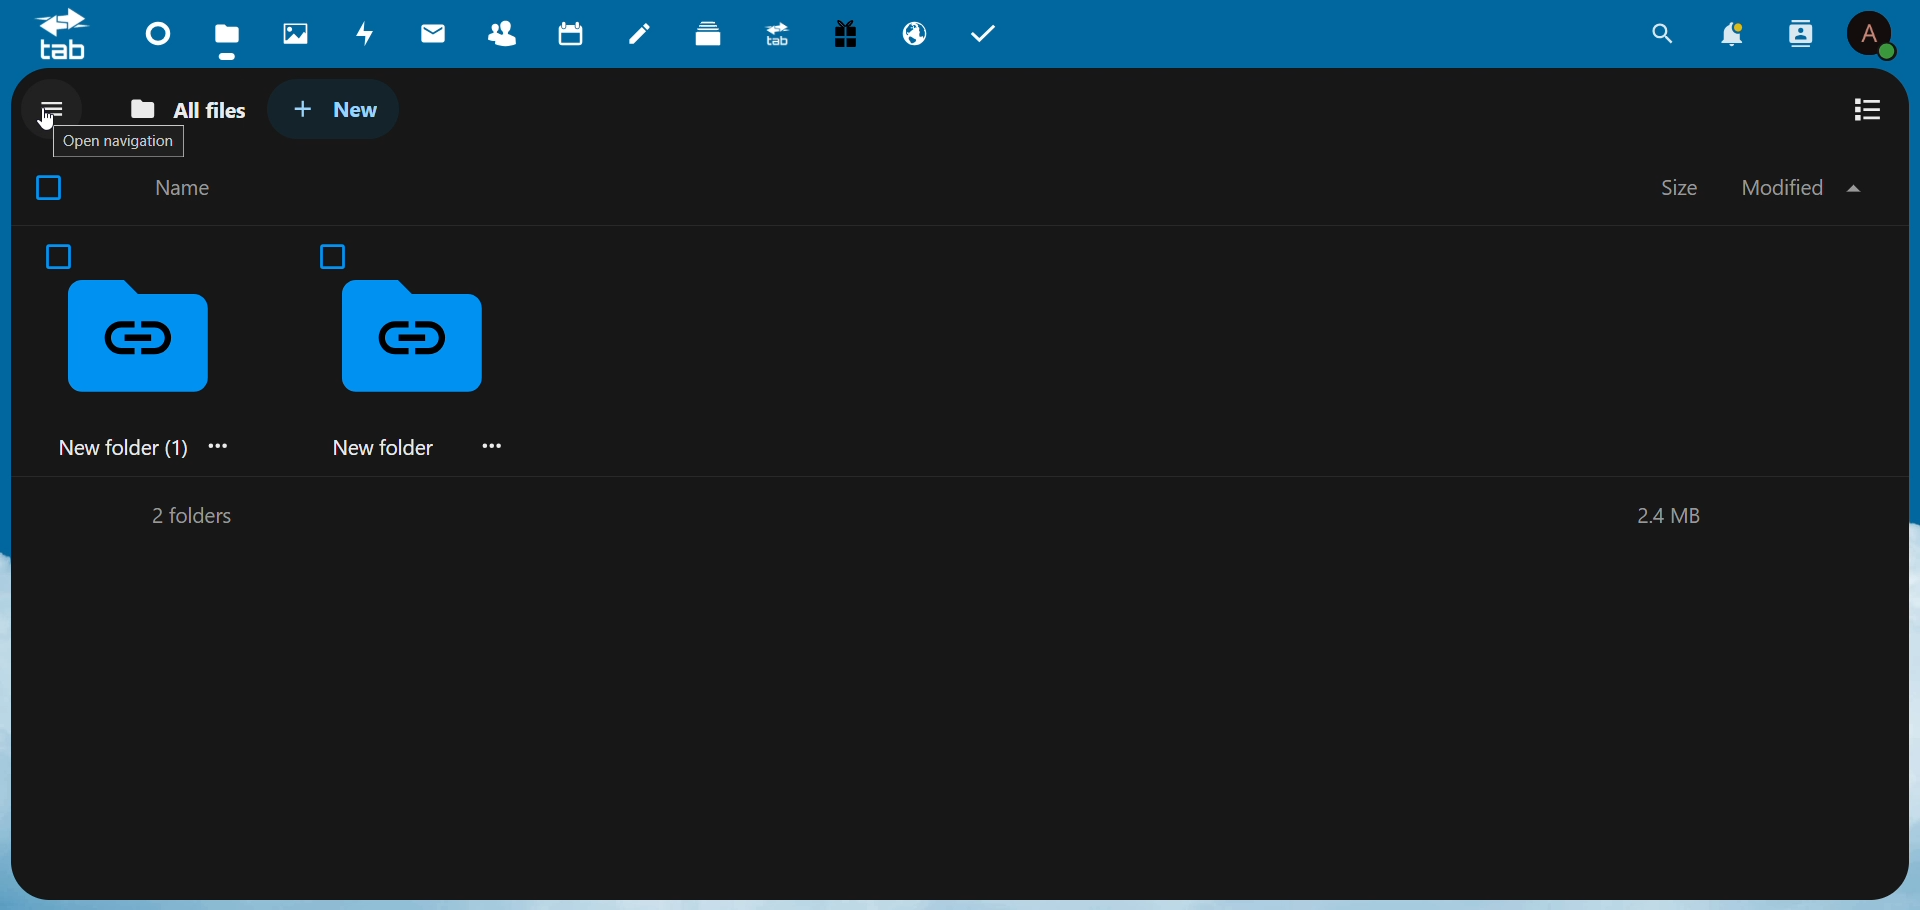  Describe the element at coordinates (573, 33) in the screenshot. I see `calender` at that location.